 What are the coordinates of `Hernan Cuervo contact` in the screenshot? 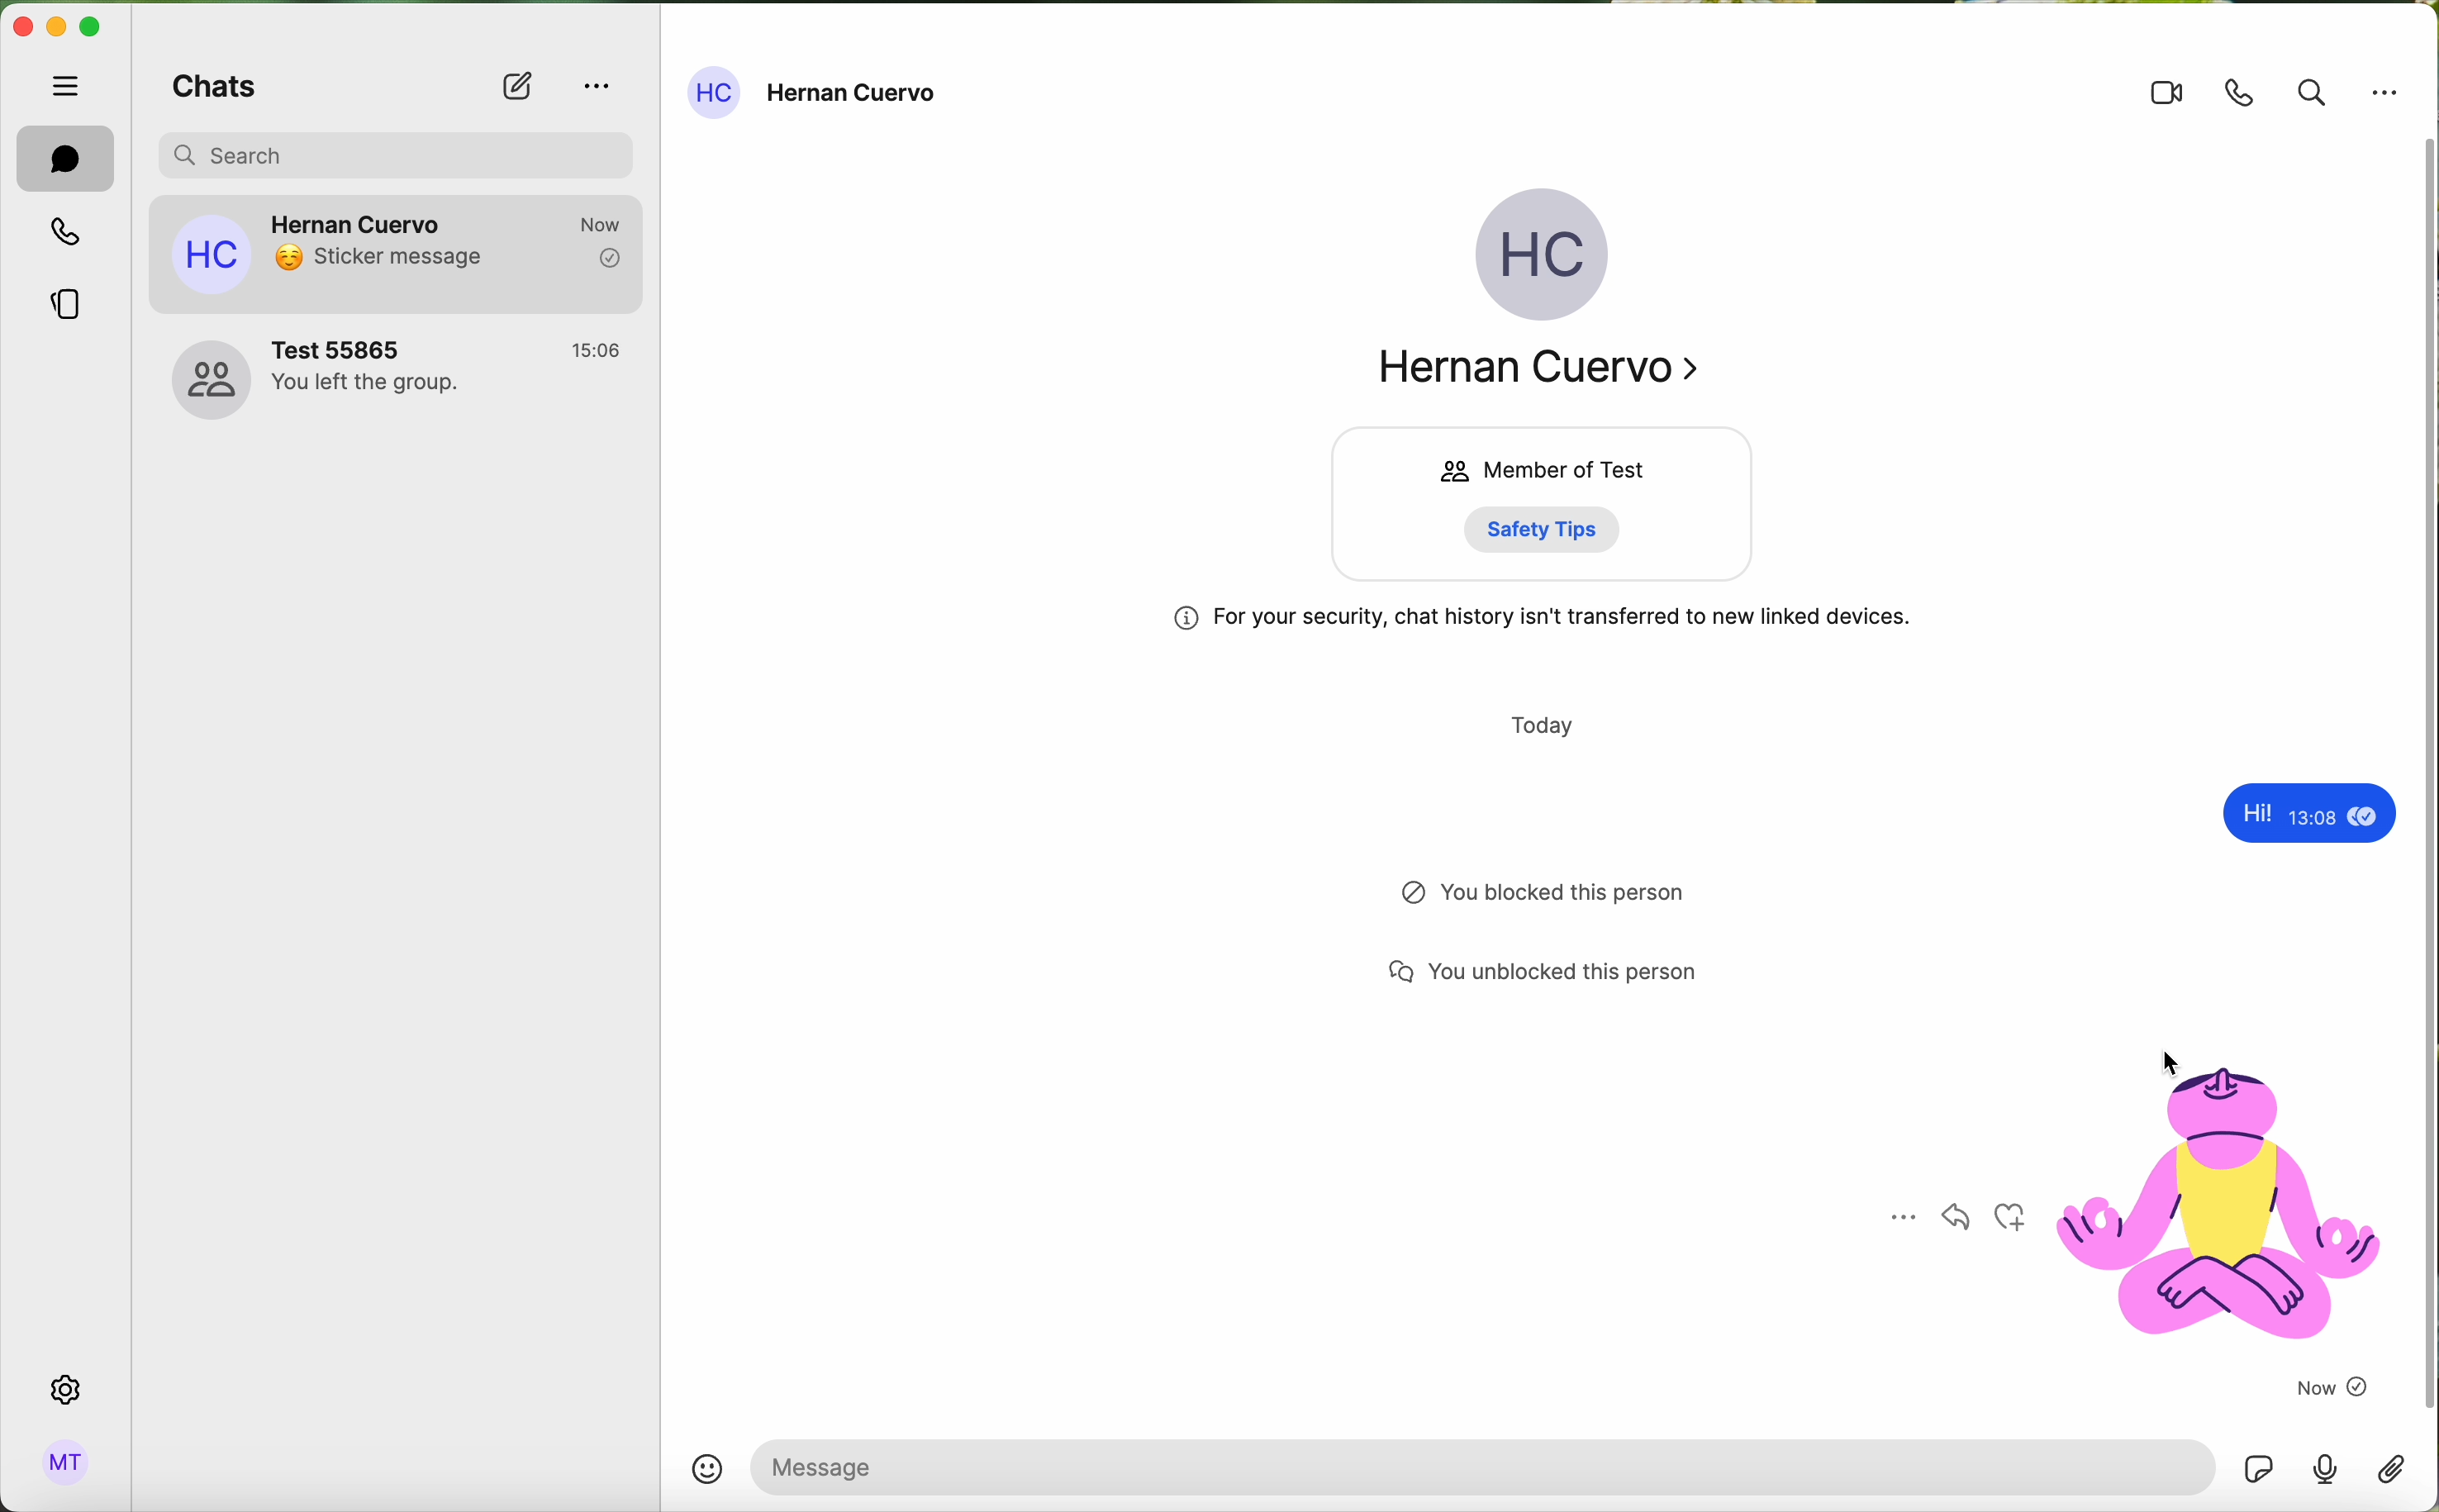 It's located at (399, 388).